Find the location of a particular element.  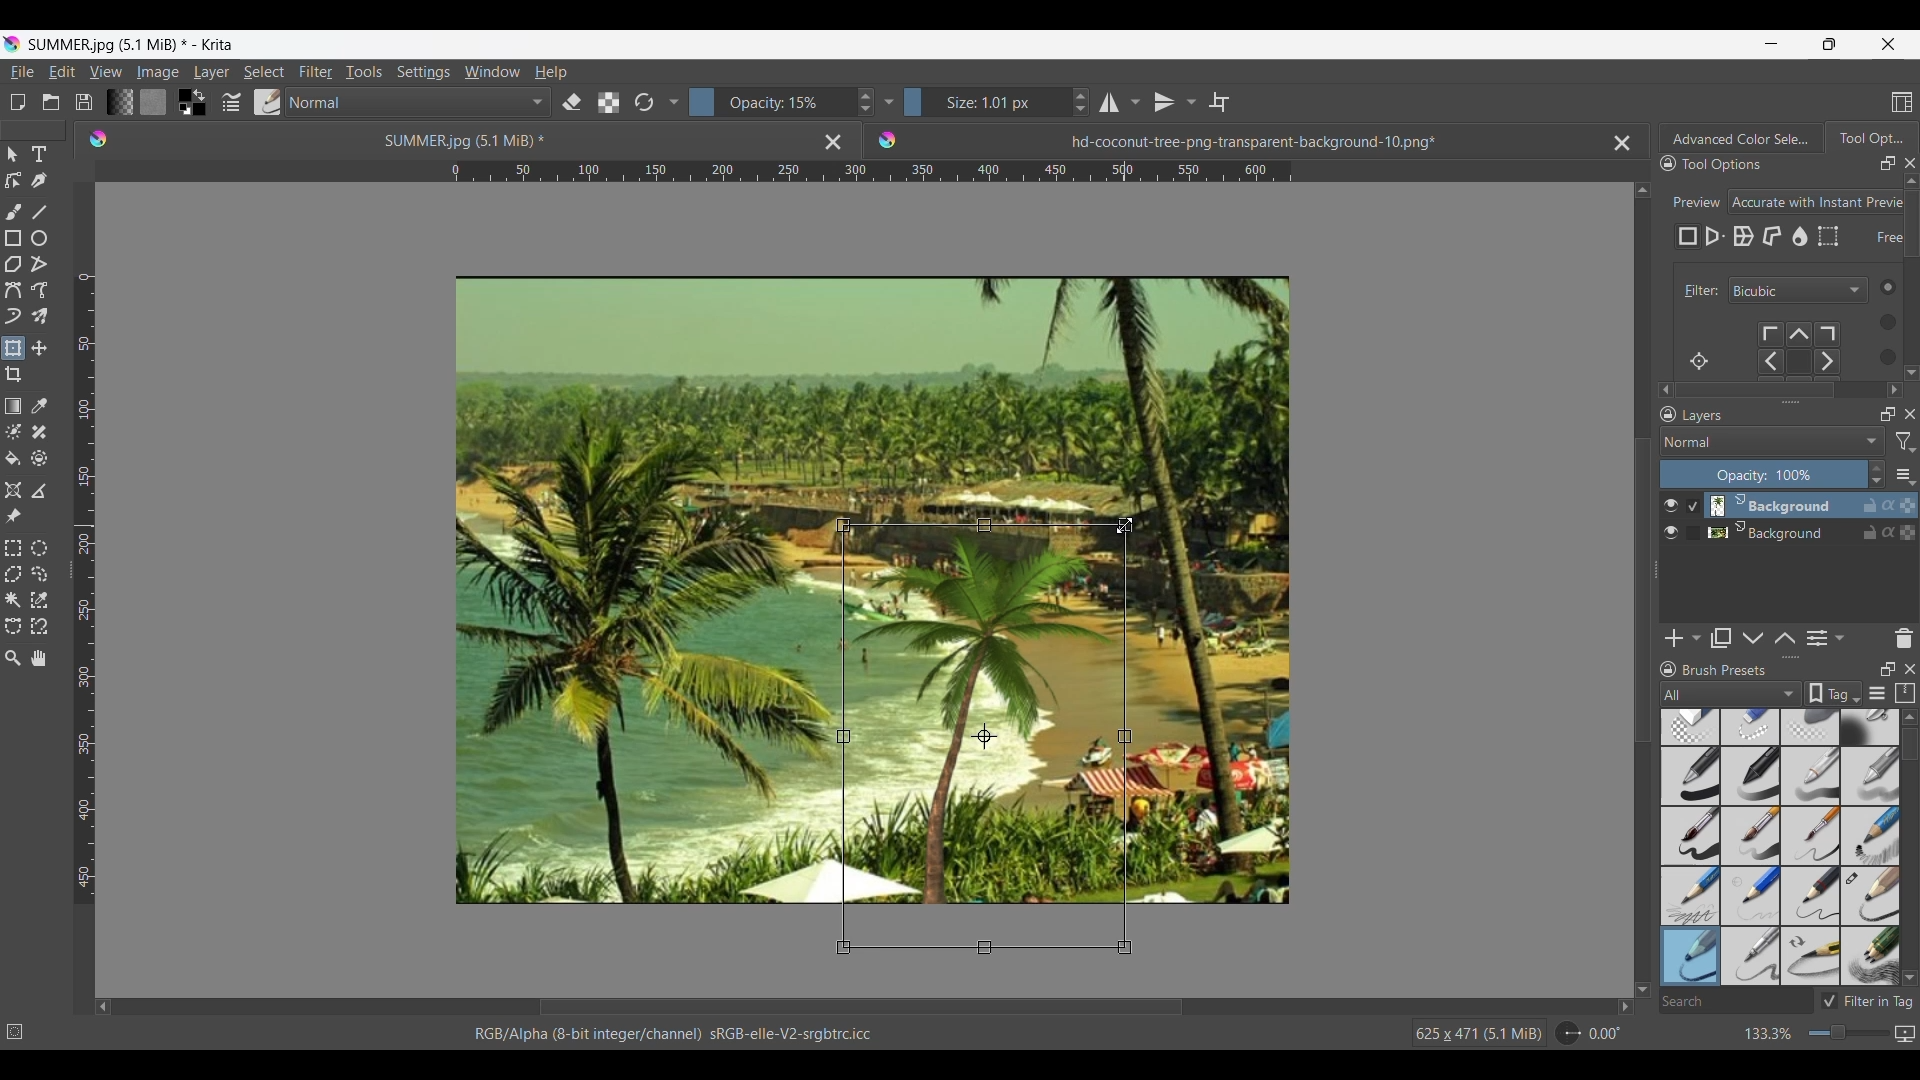

No current selection is located at coordinates (20, 1028).